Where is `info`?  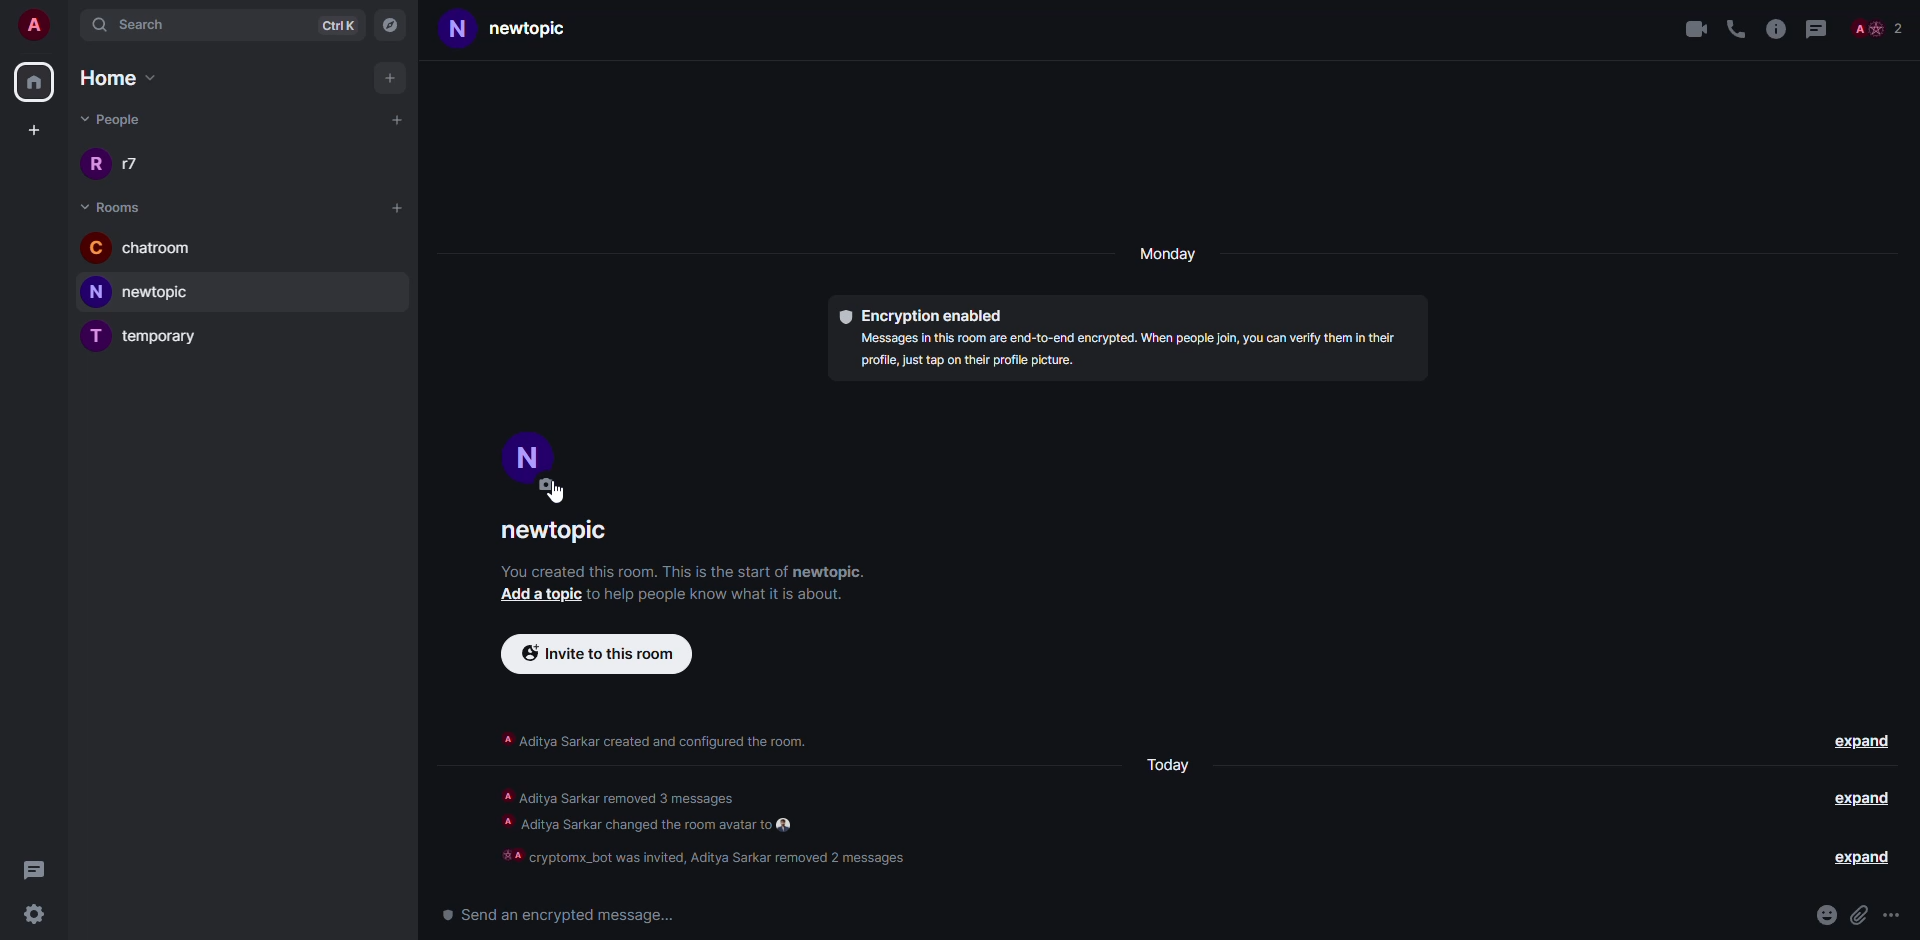
info is located at coordinates (1774, 27).